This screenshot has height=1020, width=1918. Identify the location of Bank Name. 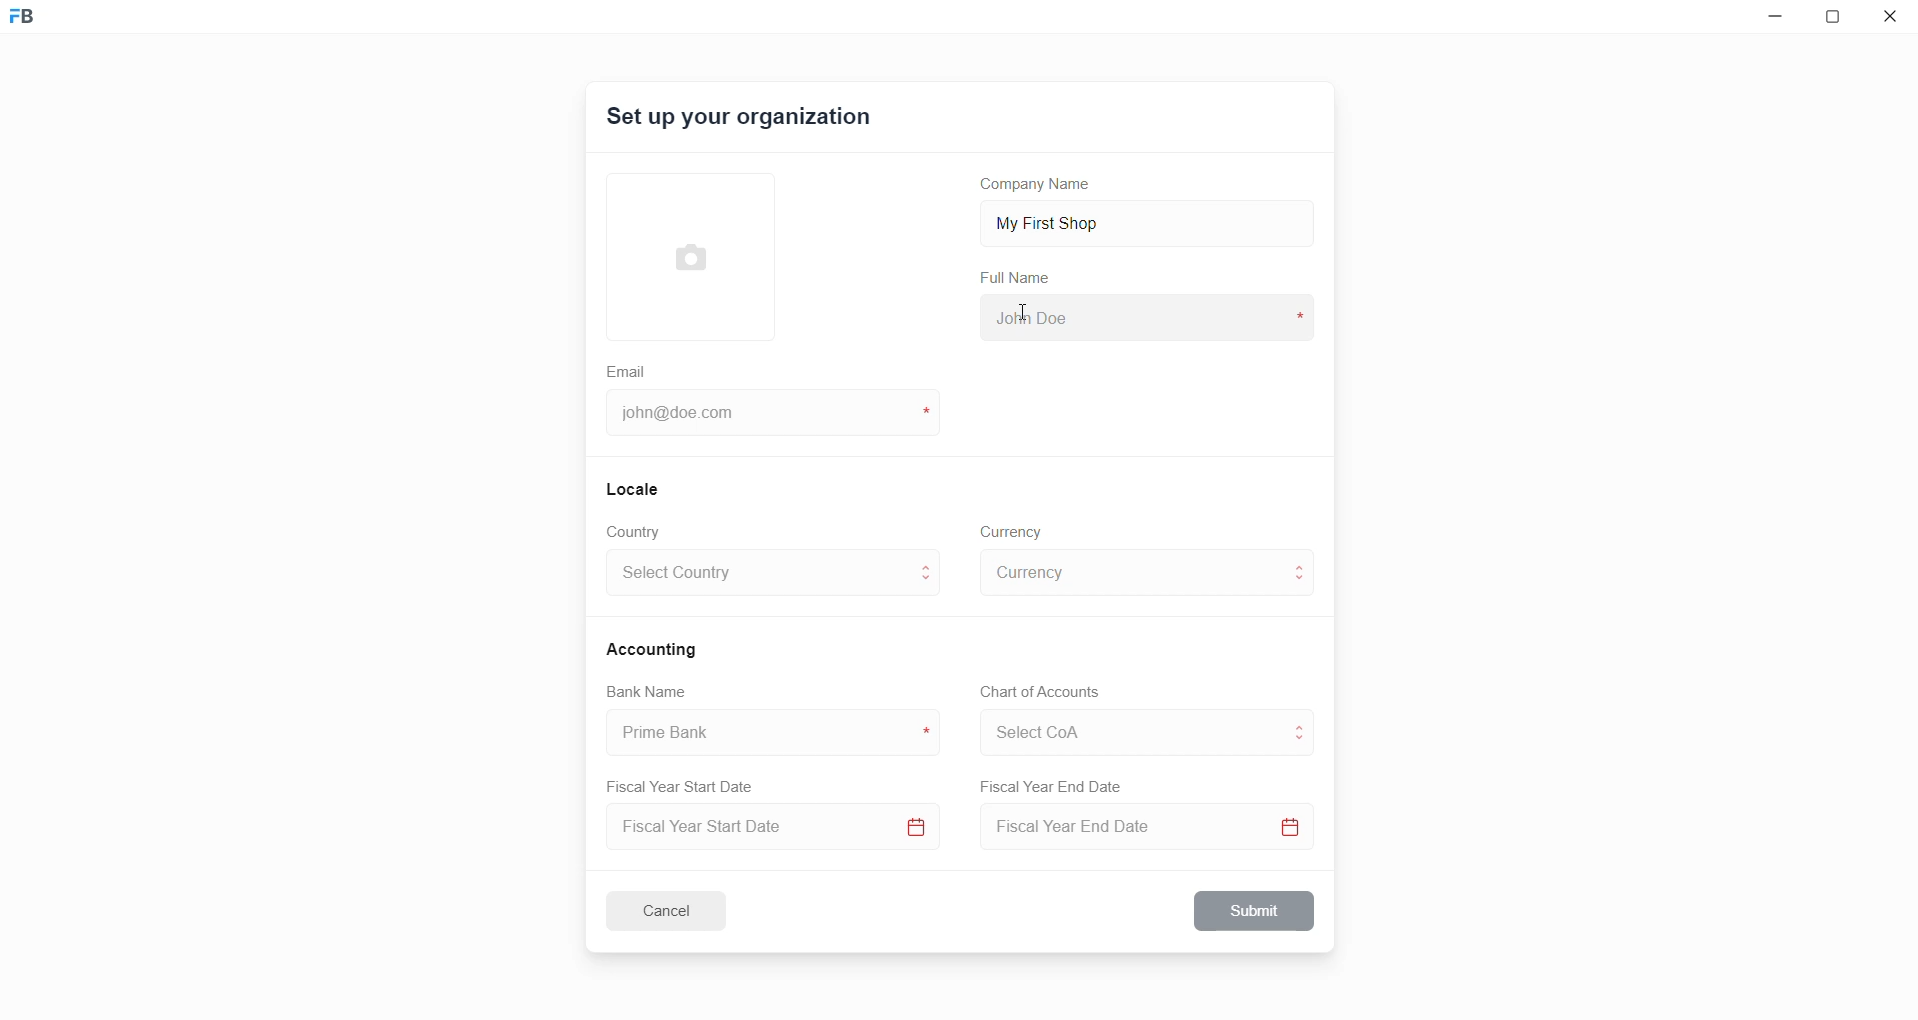
(647, 694).